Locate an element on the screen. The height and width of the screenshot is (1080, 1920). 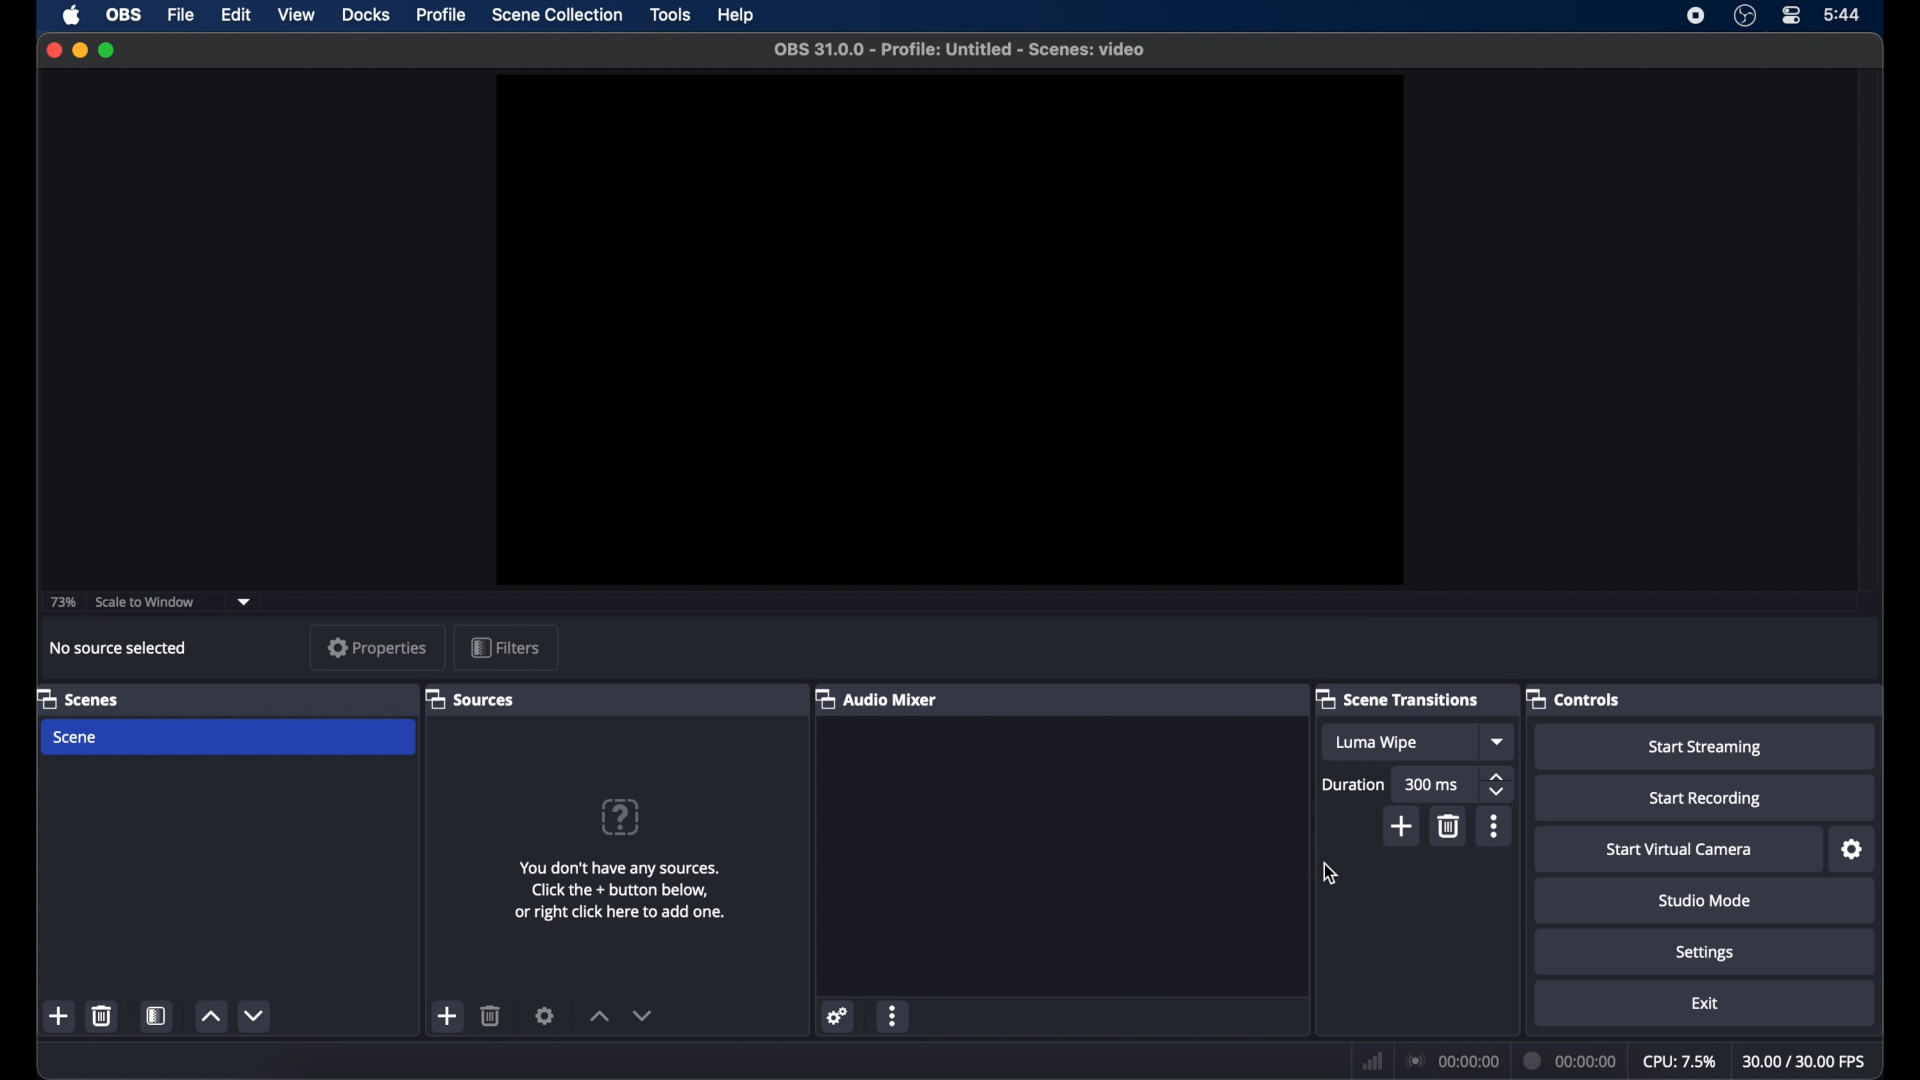
decrement is located at coordinates (646, 1016).